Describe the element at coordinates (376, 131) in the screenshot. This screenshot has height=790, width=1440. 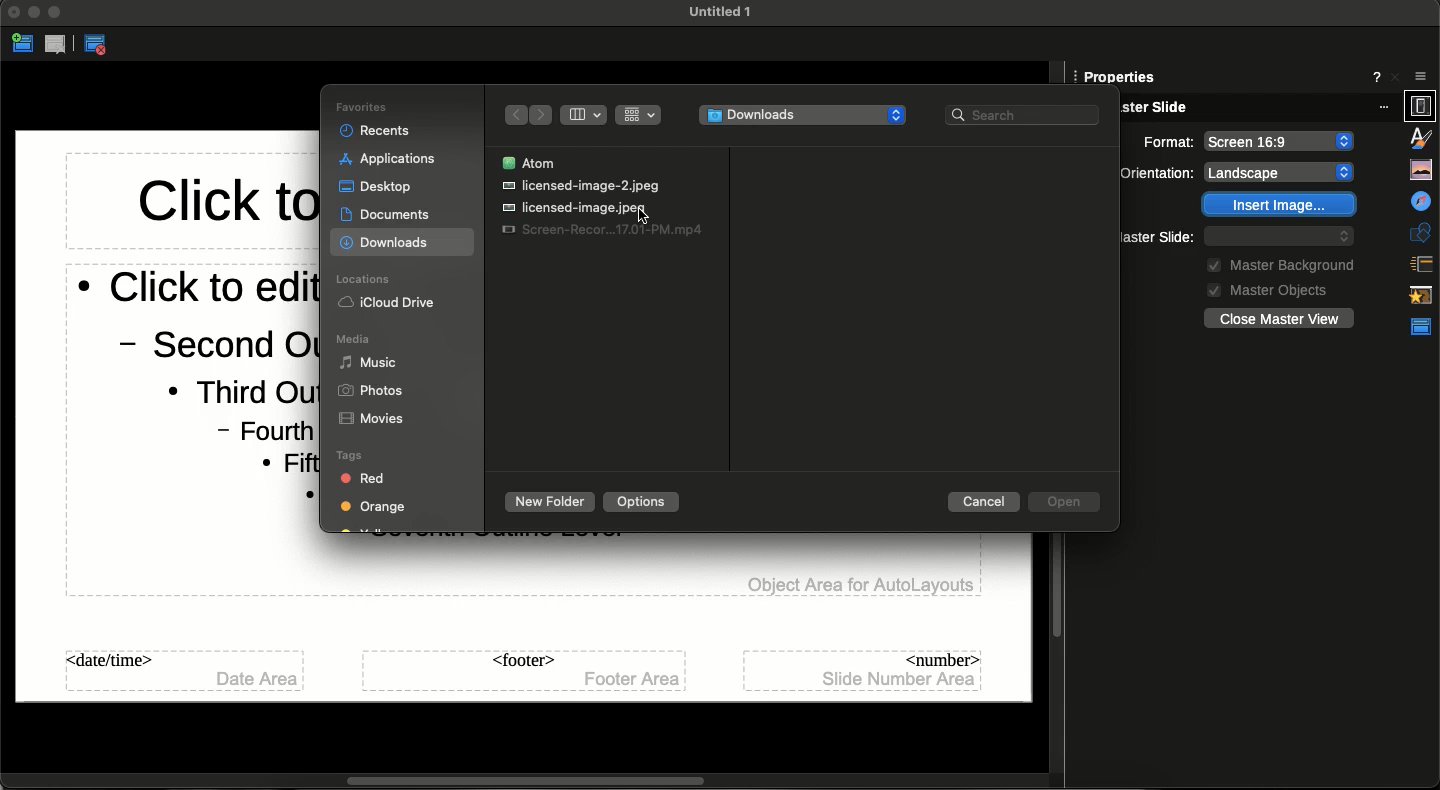
I see `Recents` at that location.